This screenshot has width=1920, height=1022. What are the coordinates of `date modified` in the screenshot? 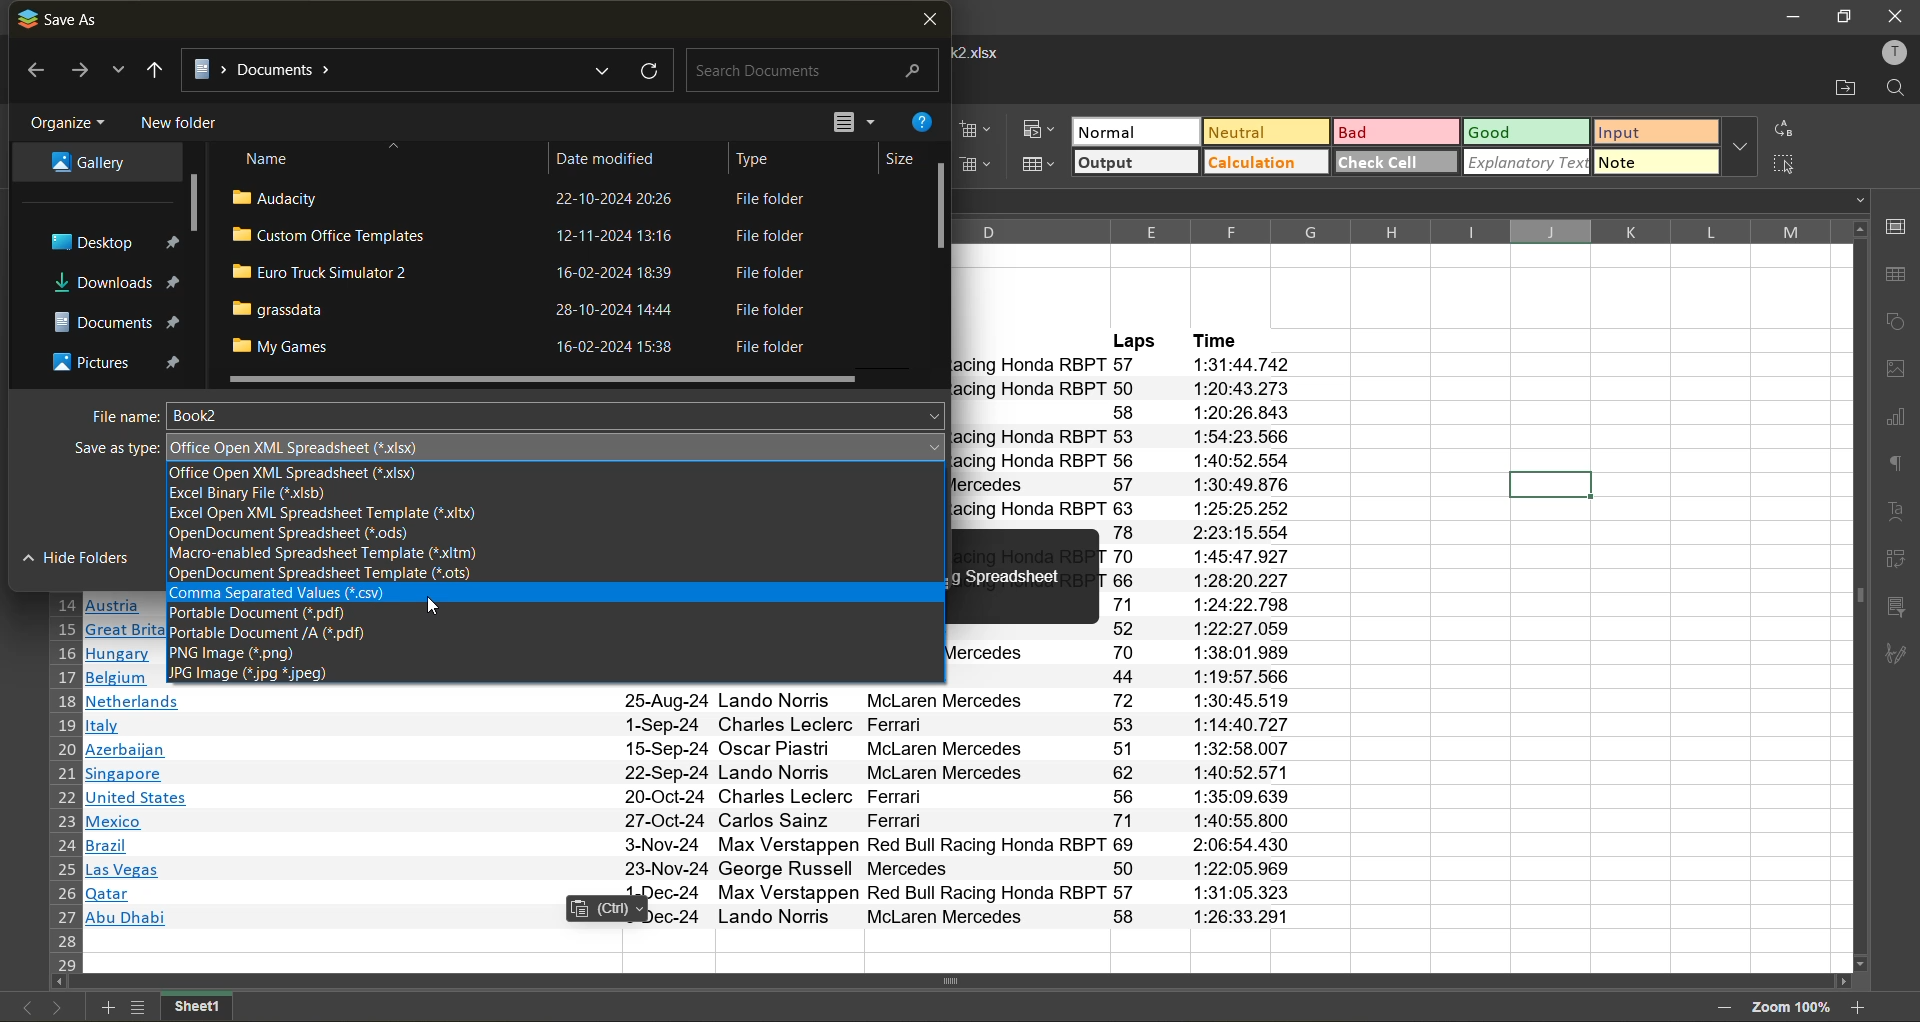 It's located at (619, 155).